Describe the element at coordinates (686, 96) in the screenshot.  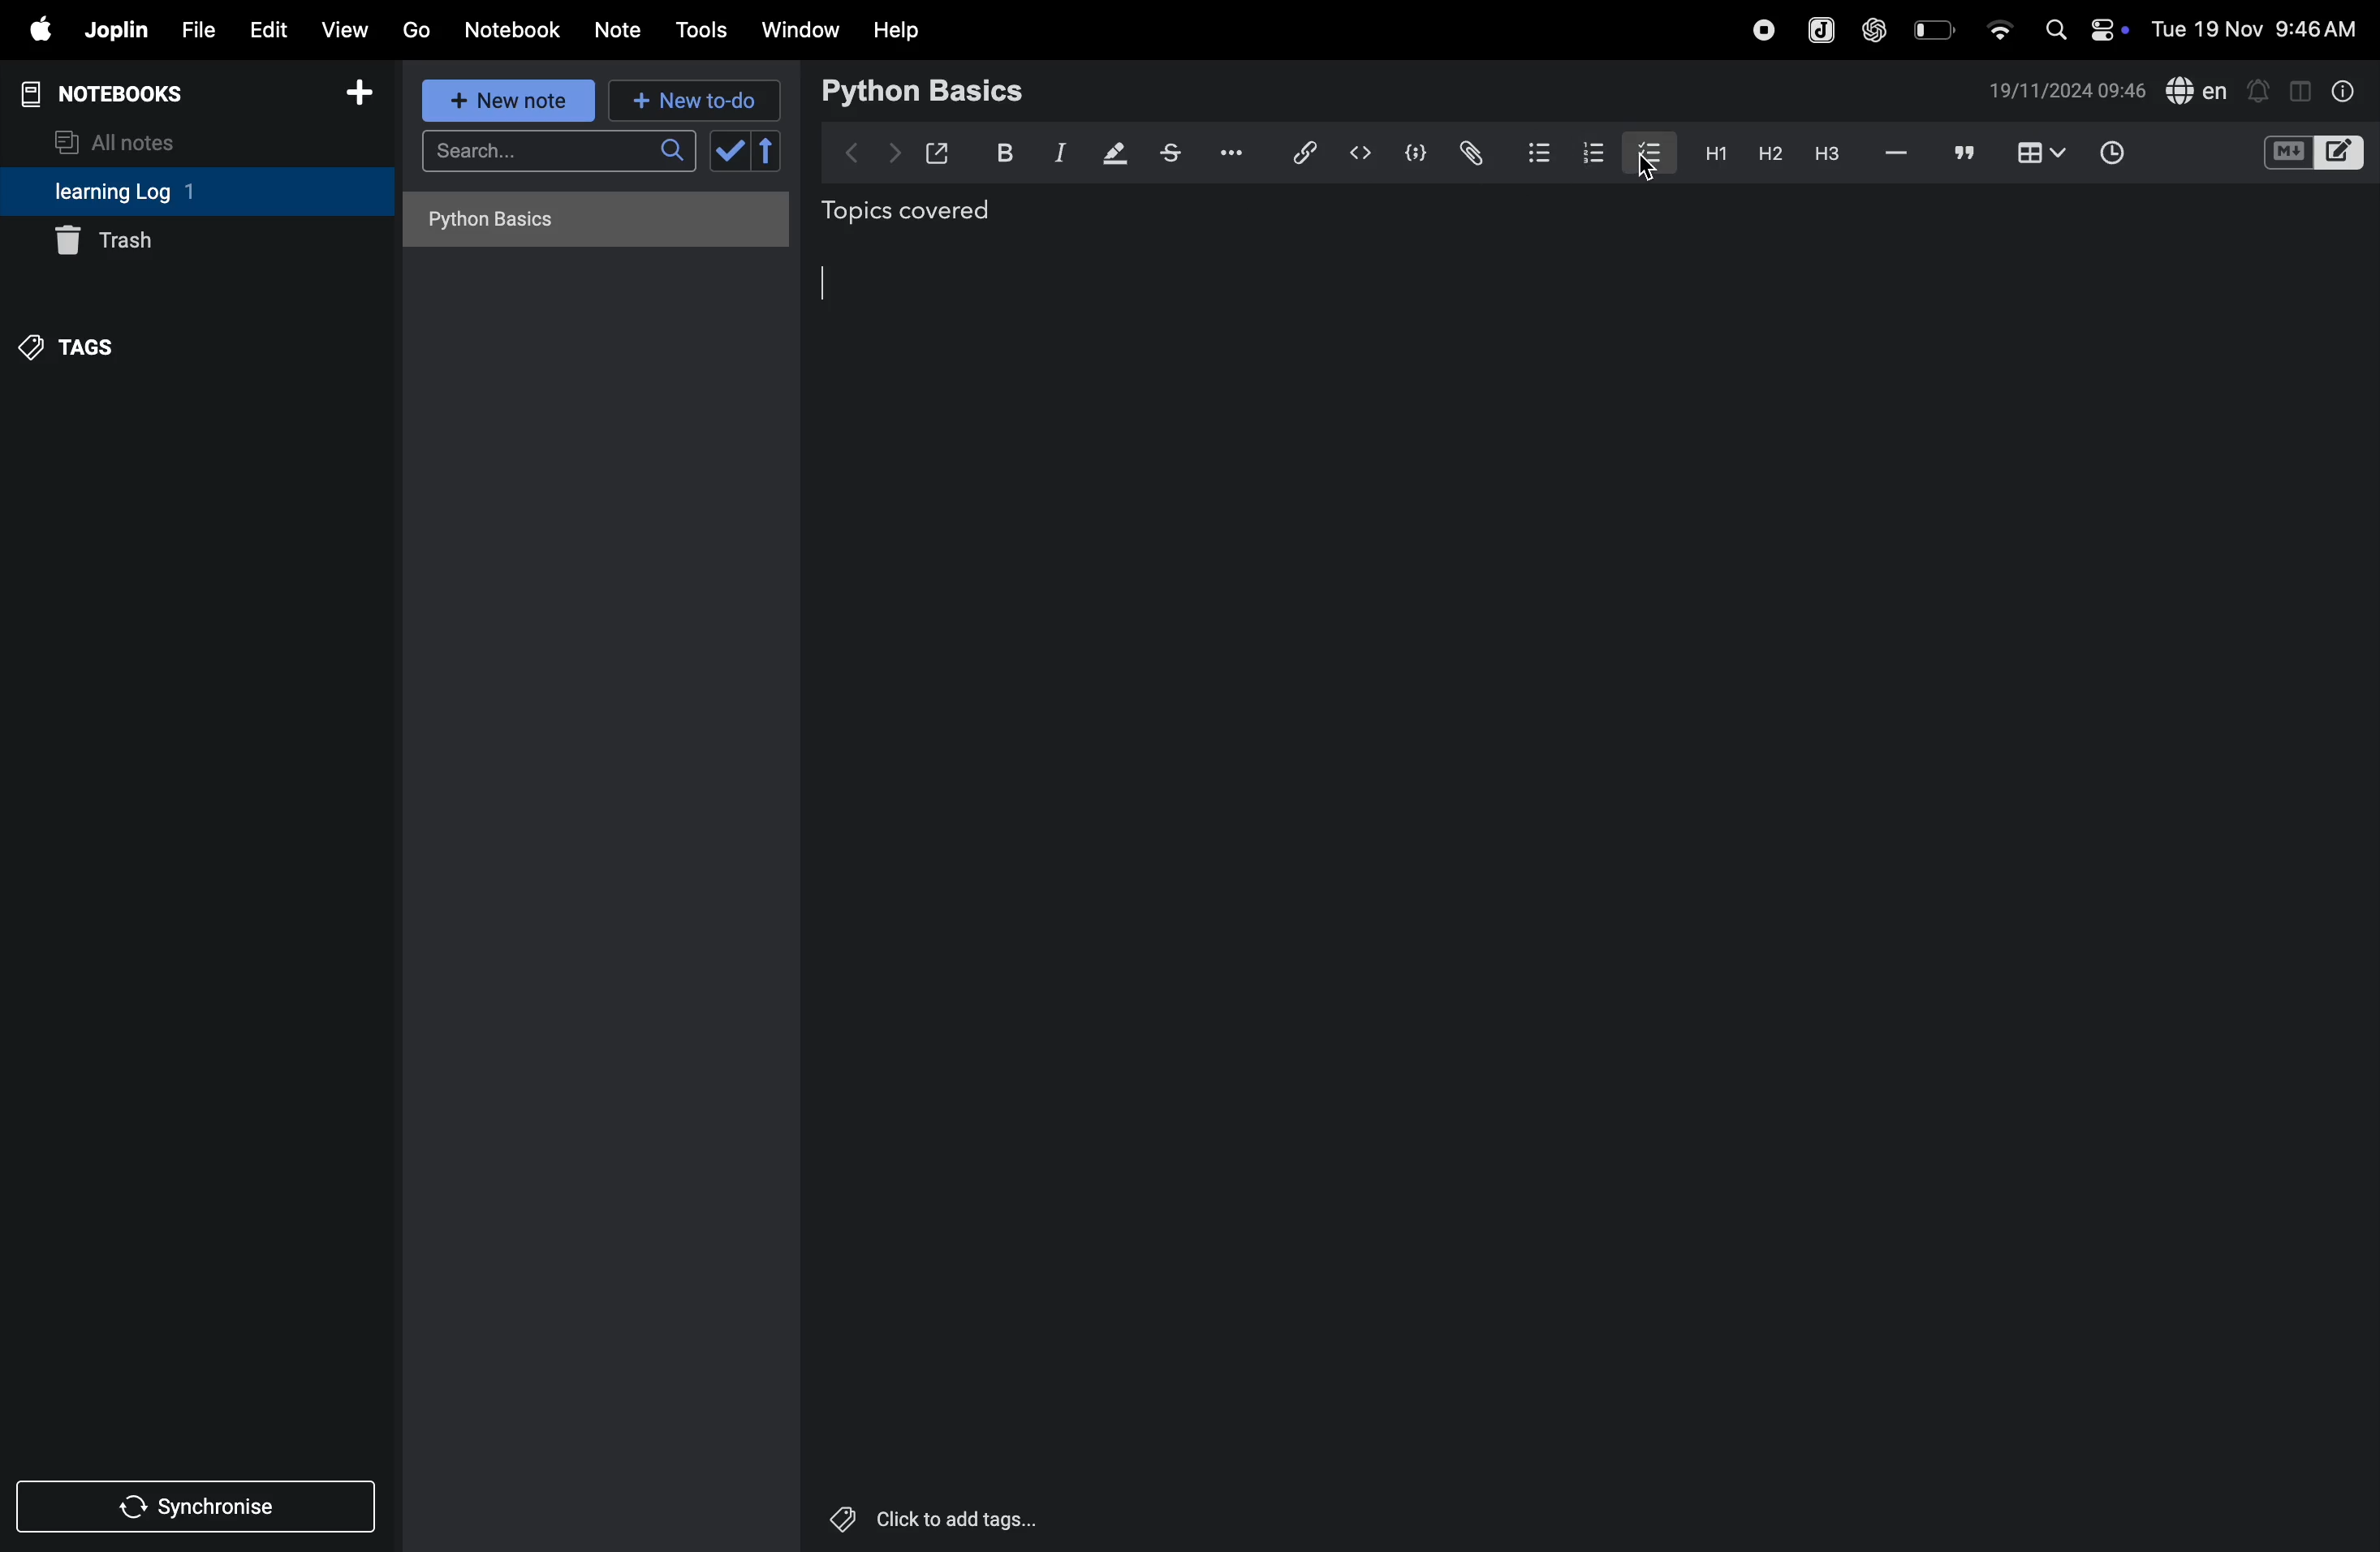
I see `new to do` at that location.